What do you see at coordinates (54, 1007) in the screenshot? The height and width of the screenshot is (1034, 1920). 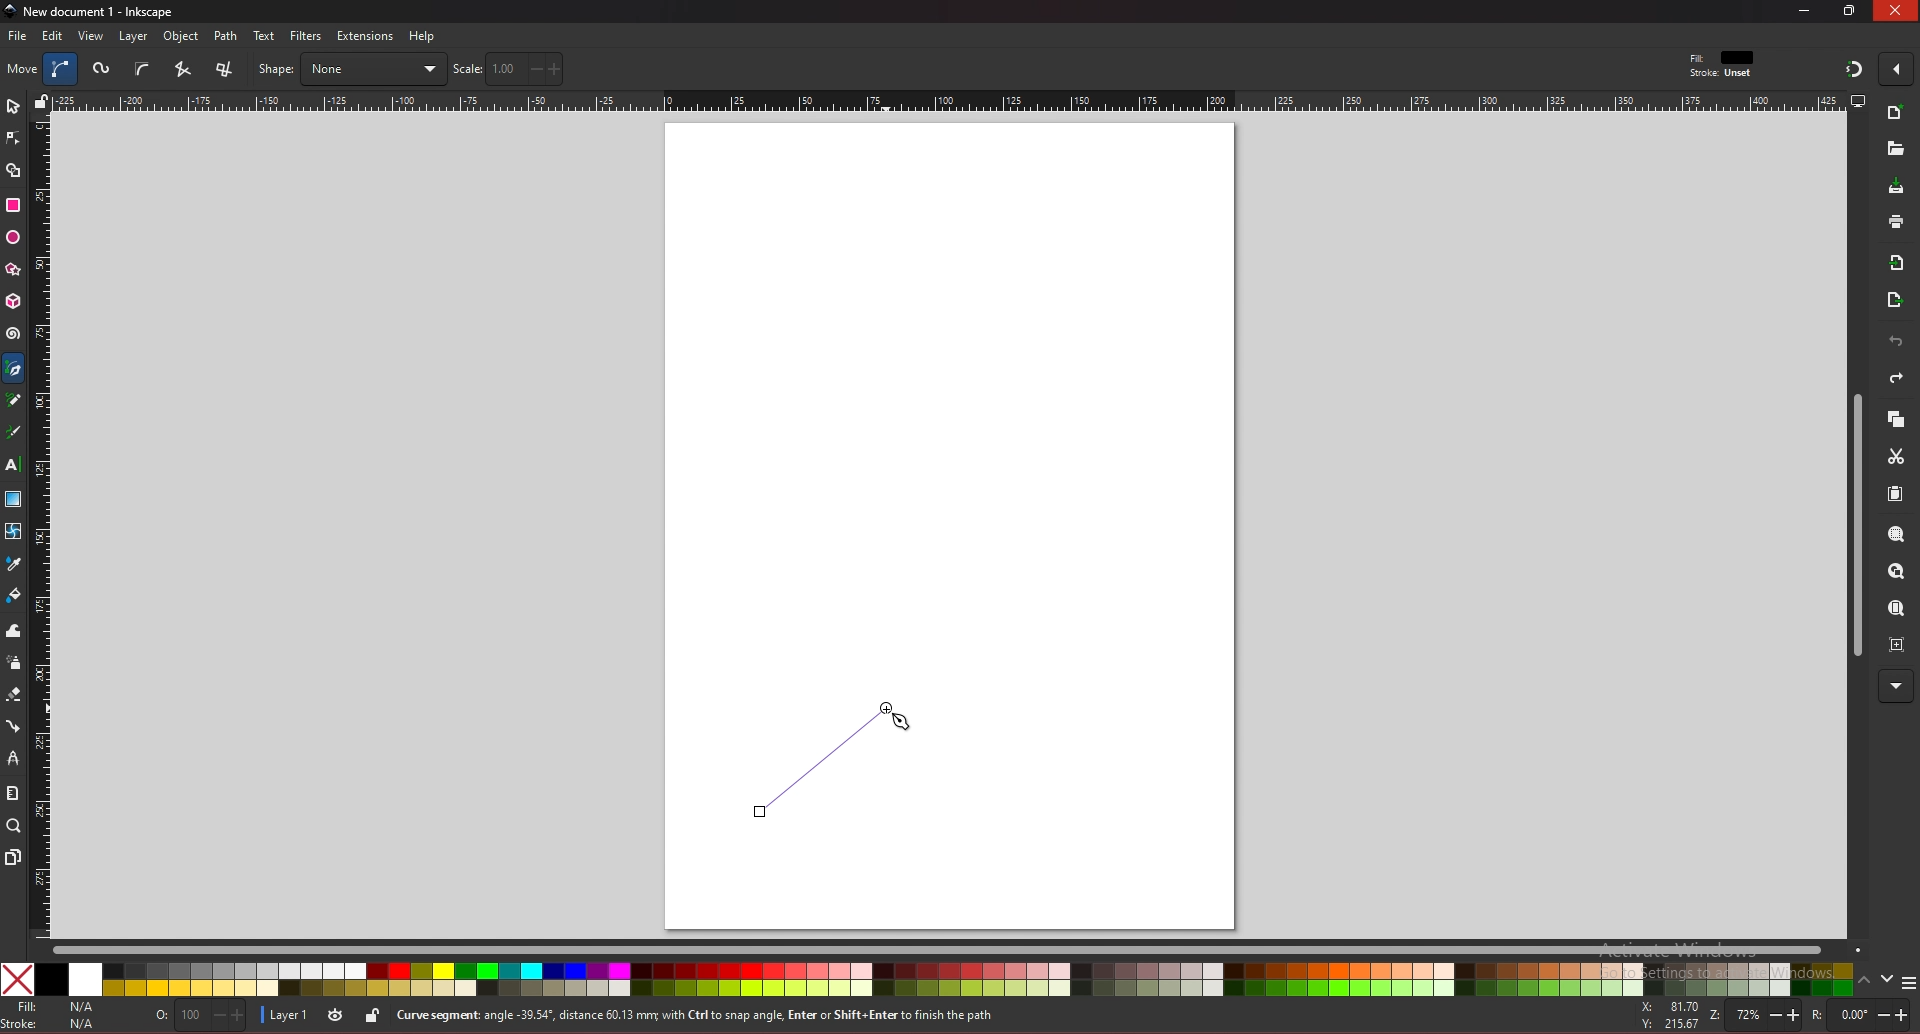 I see `fill` at bounding box center [54, 1007].